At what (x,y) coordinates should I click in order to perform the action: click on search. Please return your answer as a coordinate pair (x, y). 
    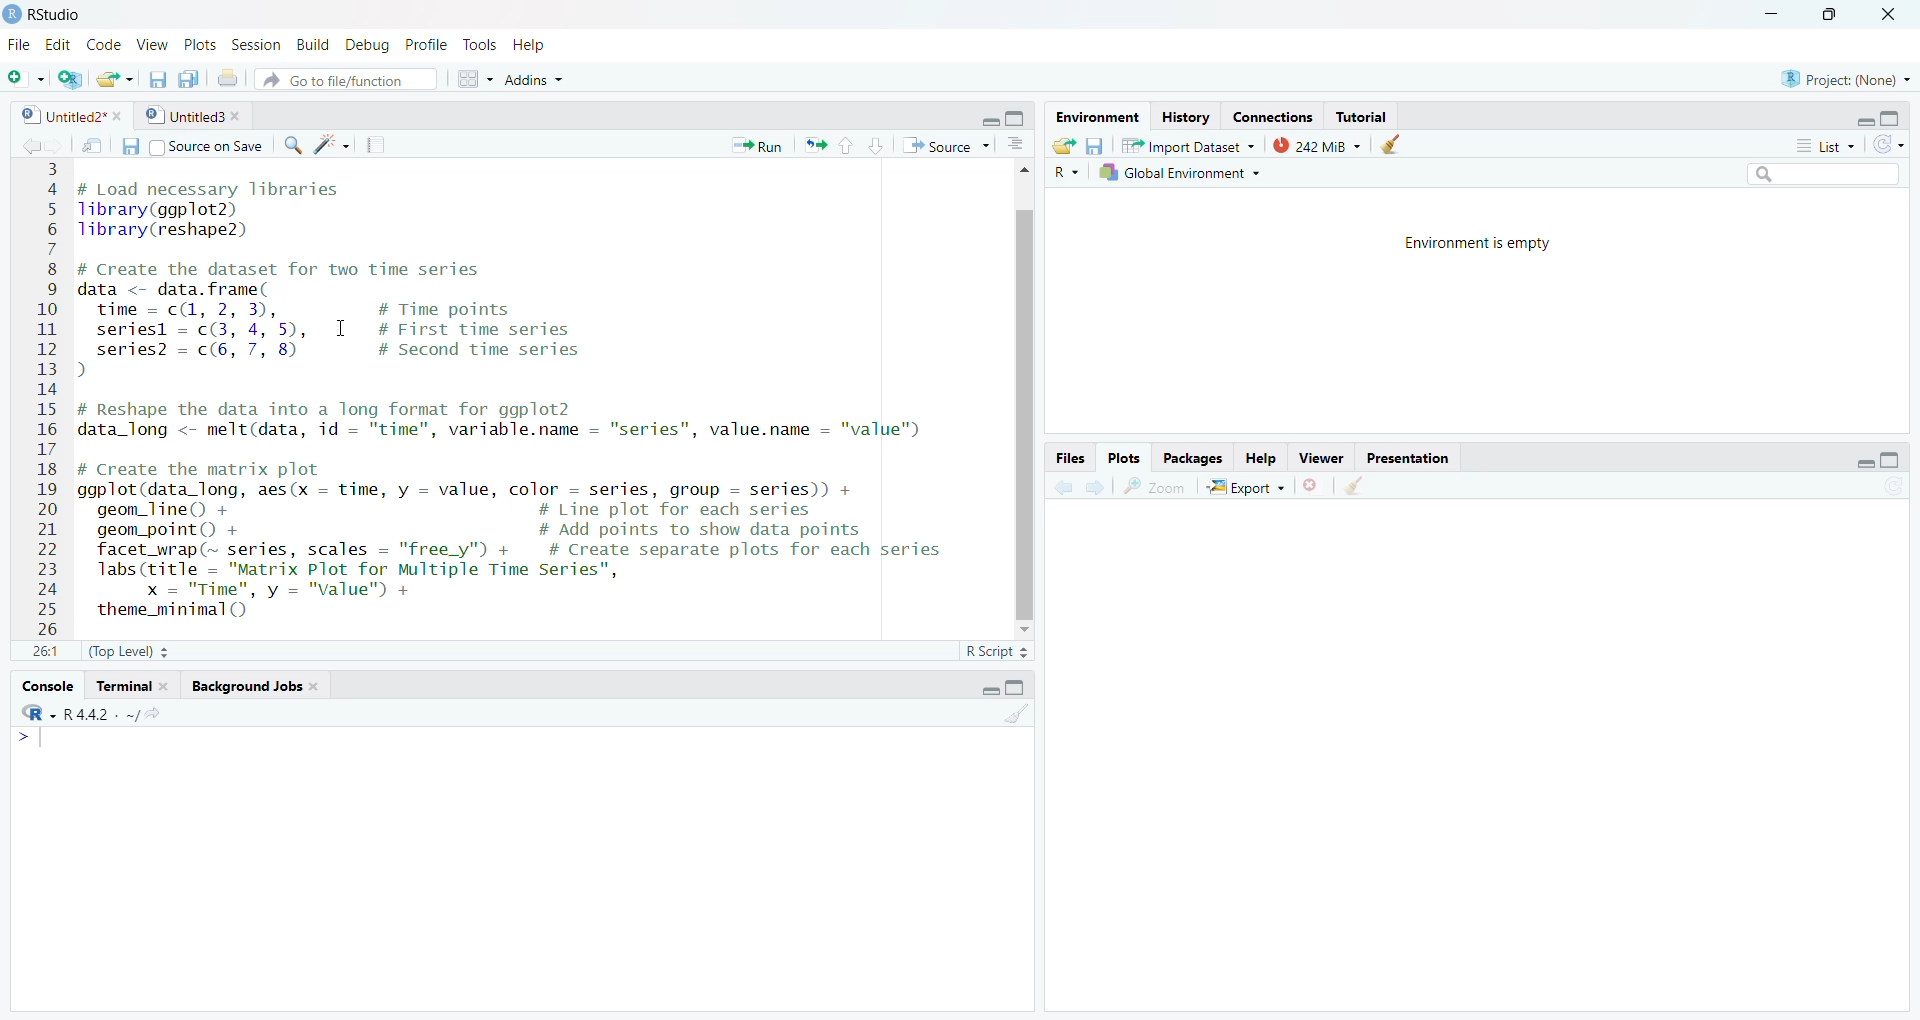
    Looking at the image, I should click on (291, 146).